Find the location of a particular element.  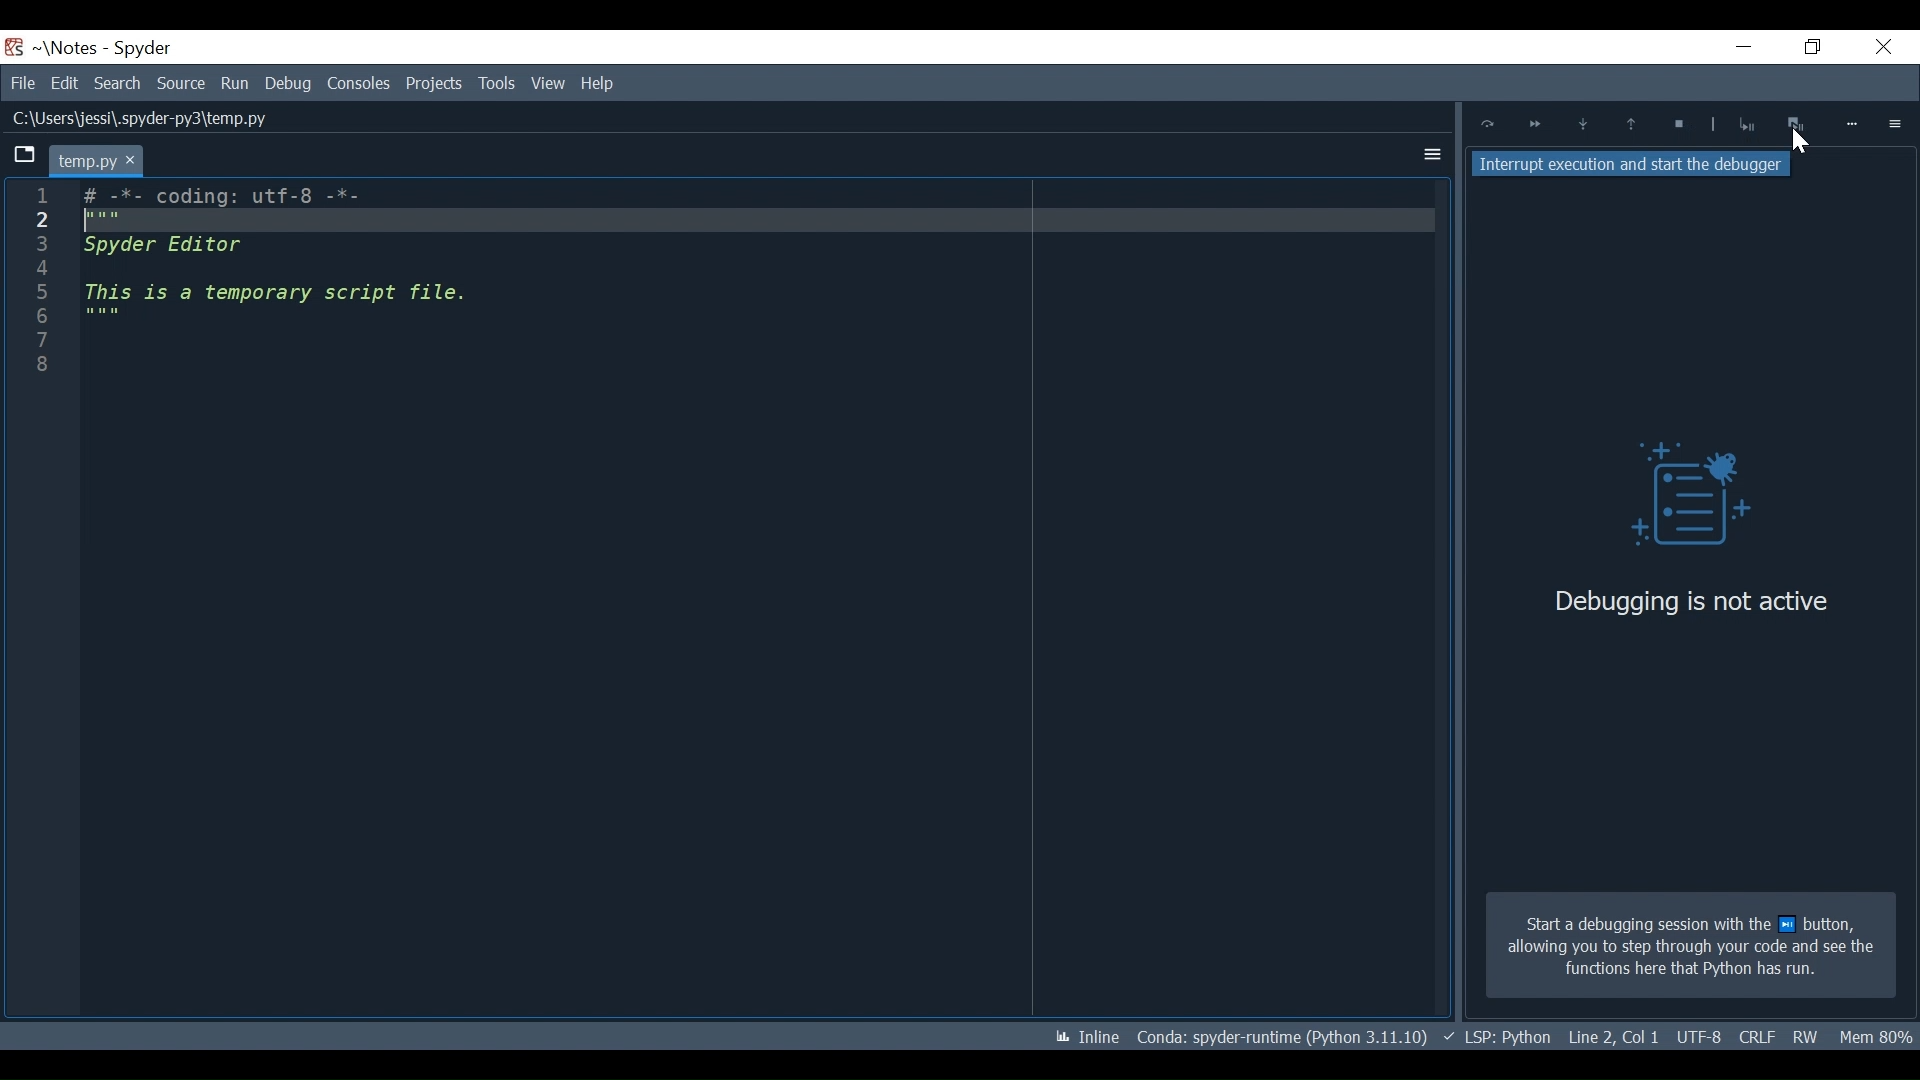

Stop Debugging is located at coordinates (1681, 124).